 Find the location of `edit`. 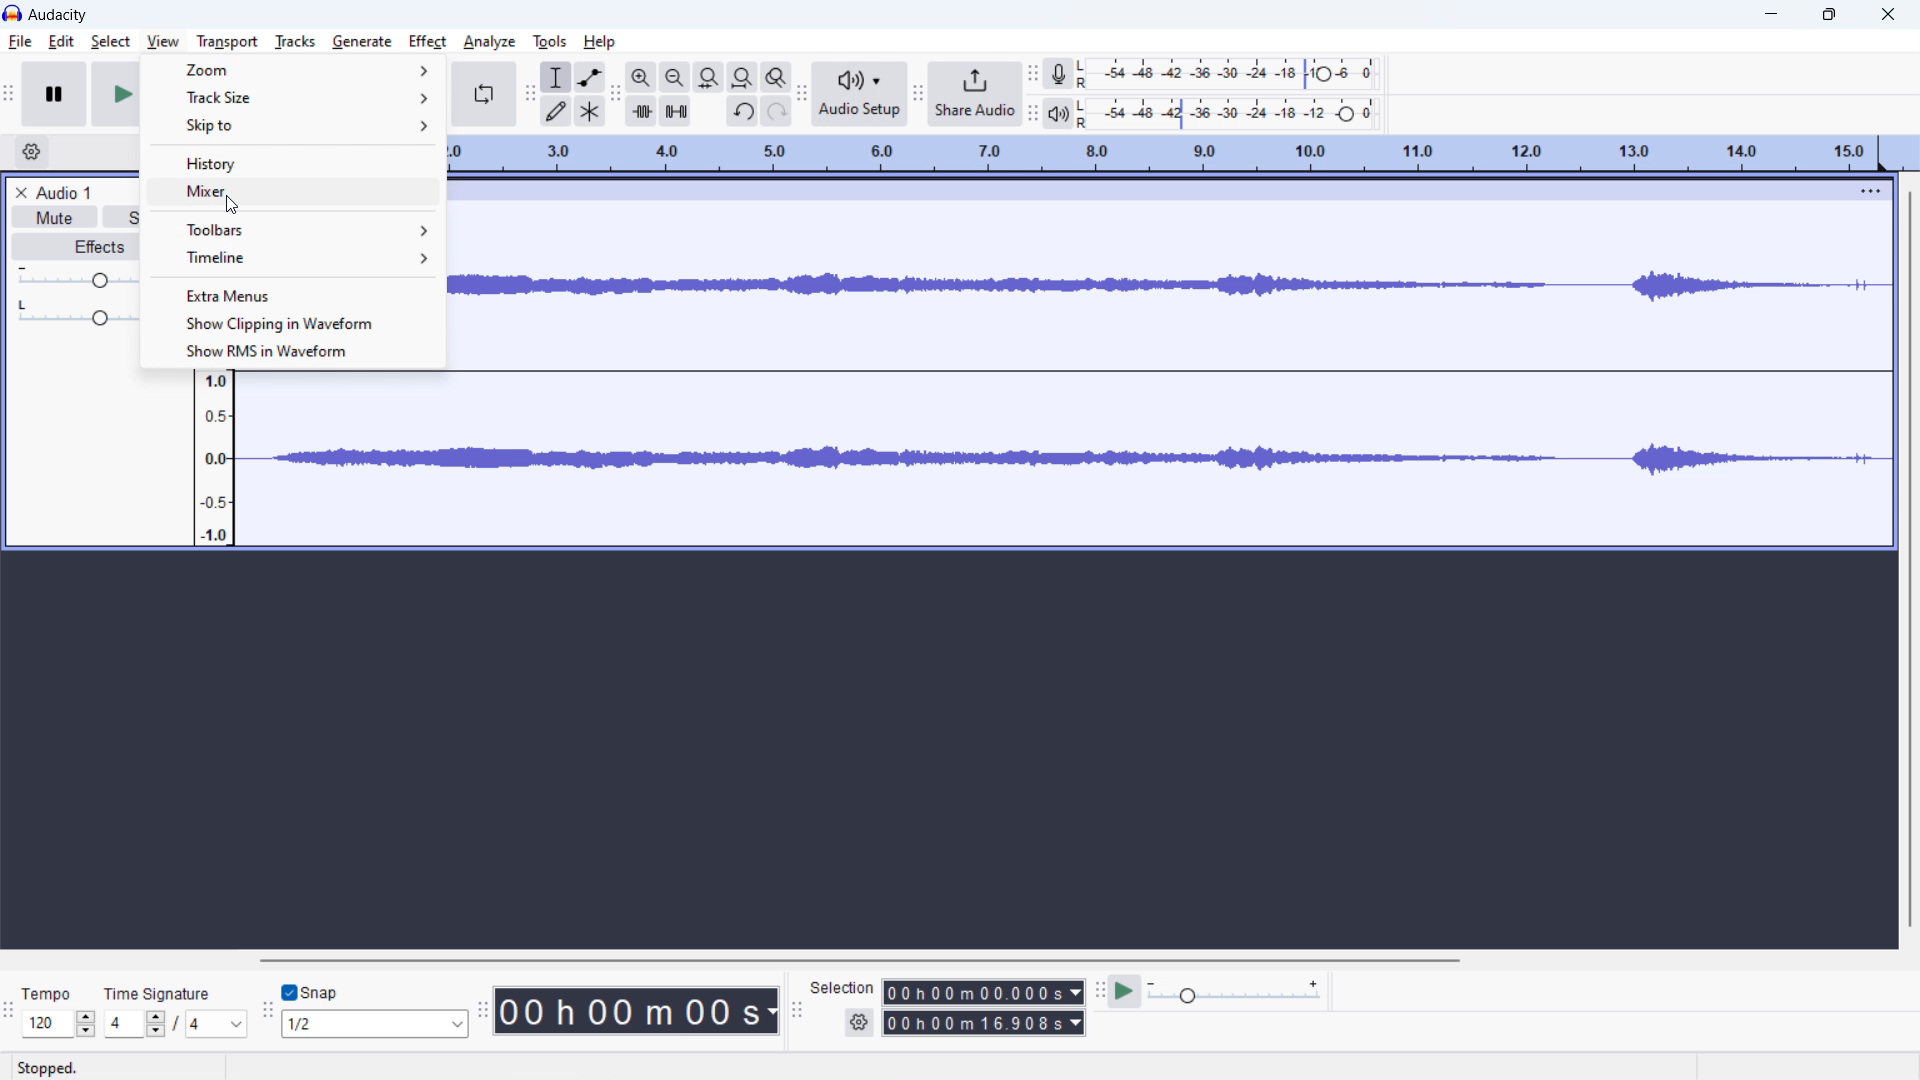

edit is located at coordinates (61, 43).